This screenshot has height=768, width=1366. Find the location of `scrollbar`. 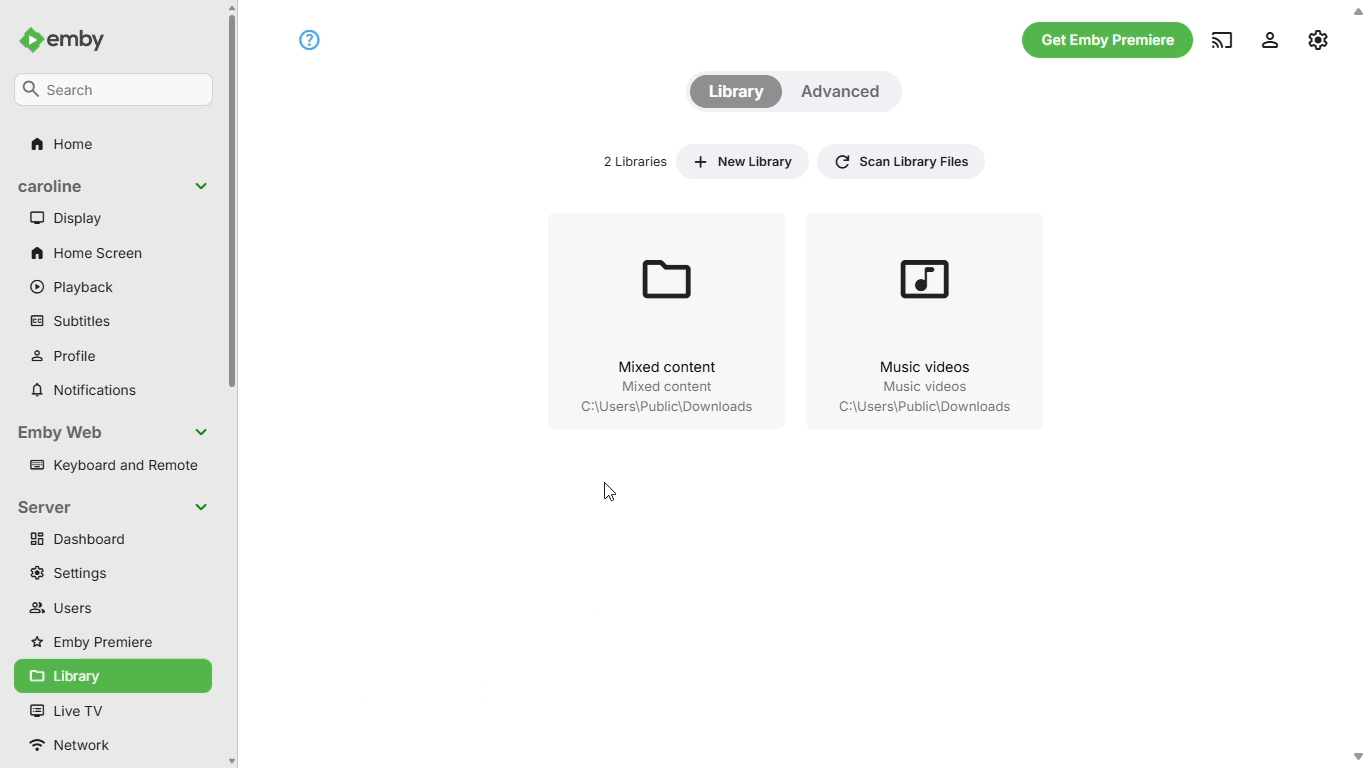

scrollbar is located at coordinates (1358, 385).